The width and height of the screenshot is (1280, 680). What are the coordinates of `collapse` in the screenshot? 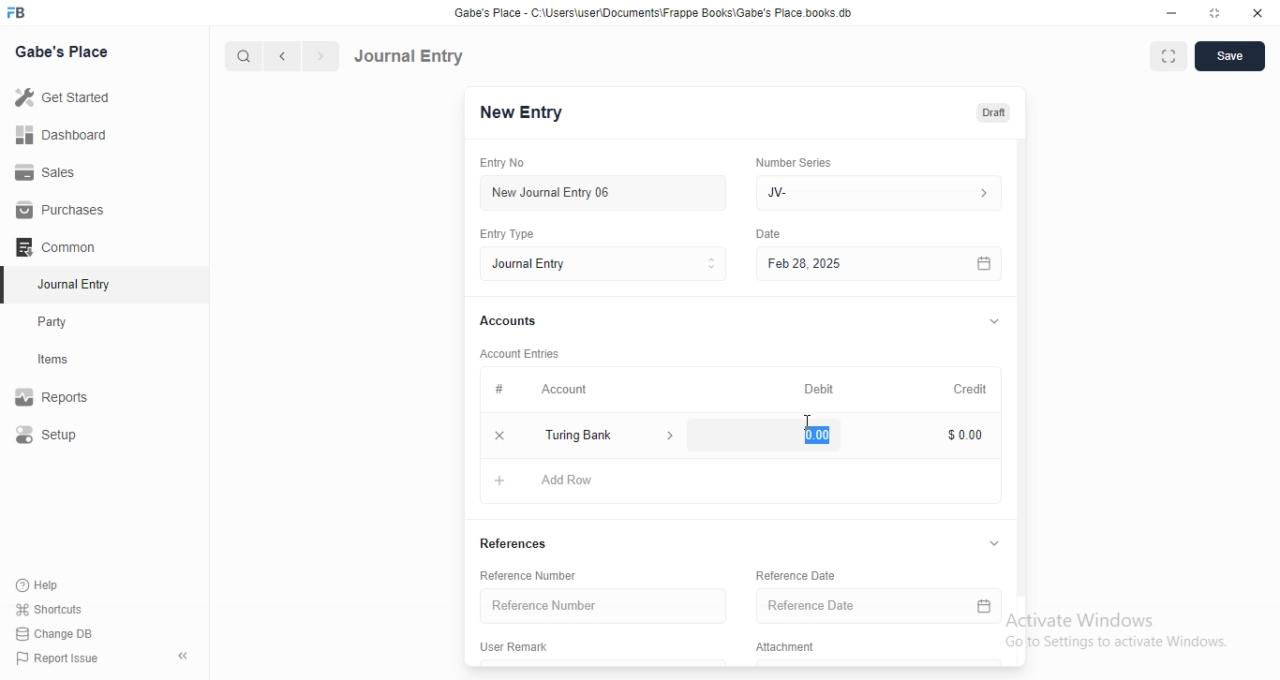 It's located at (993, 323).